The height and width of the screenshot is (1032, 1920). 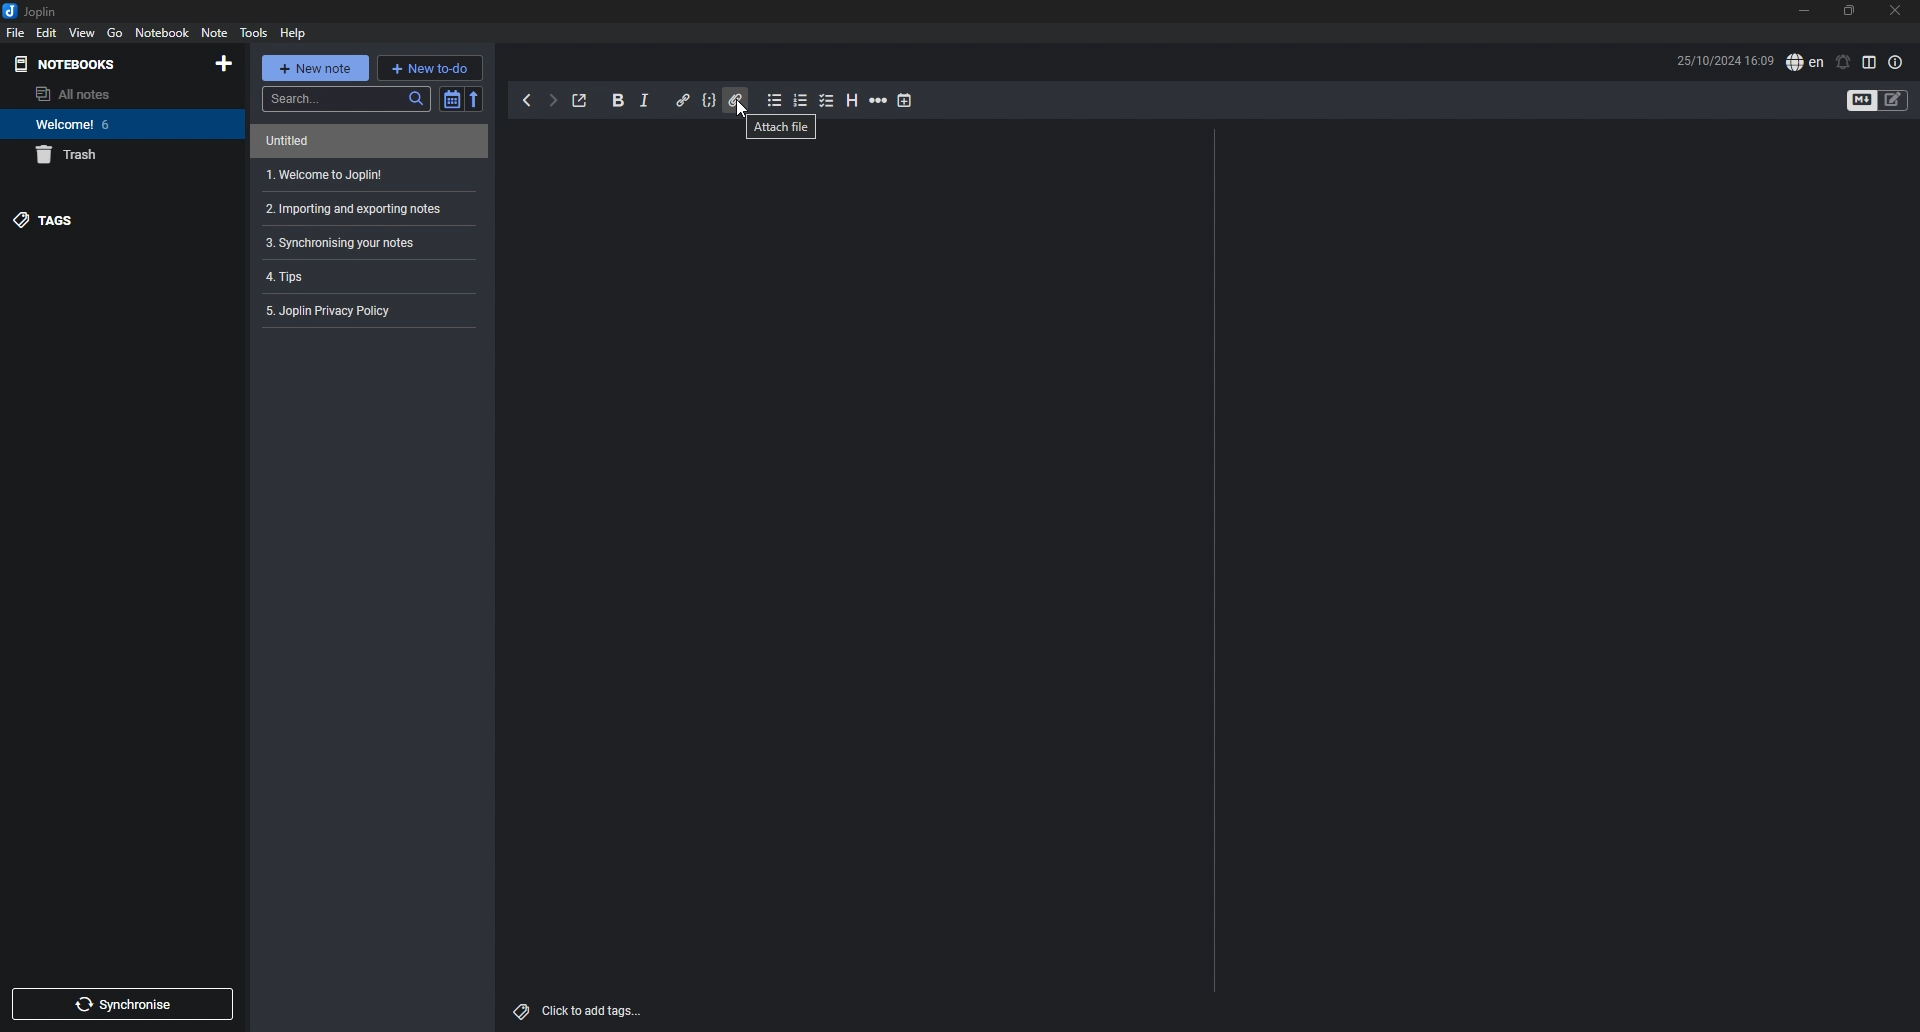 What do you see at coordinates (619, 100) in the screenshot?
I see `bold` at bounding box center [619, 100].